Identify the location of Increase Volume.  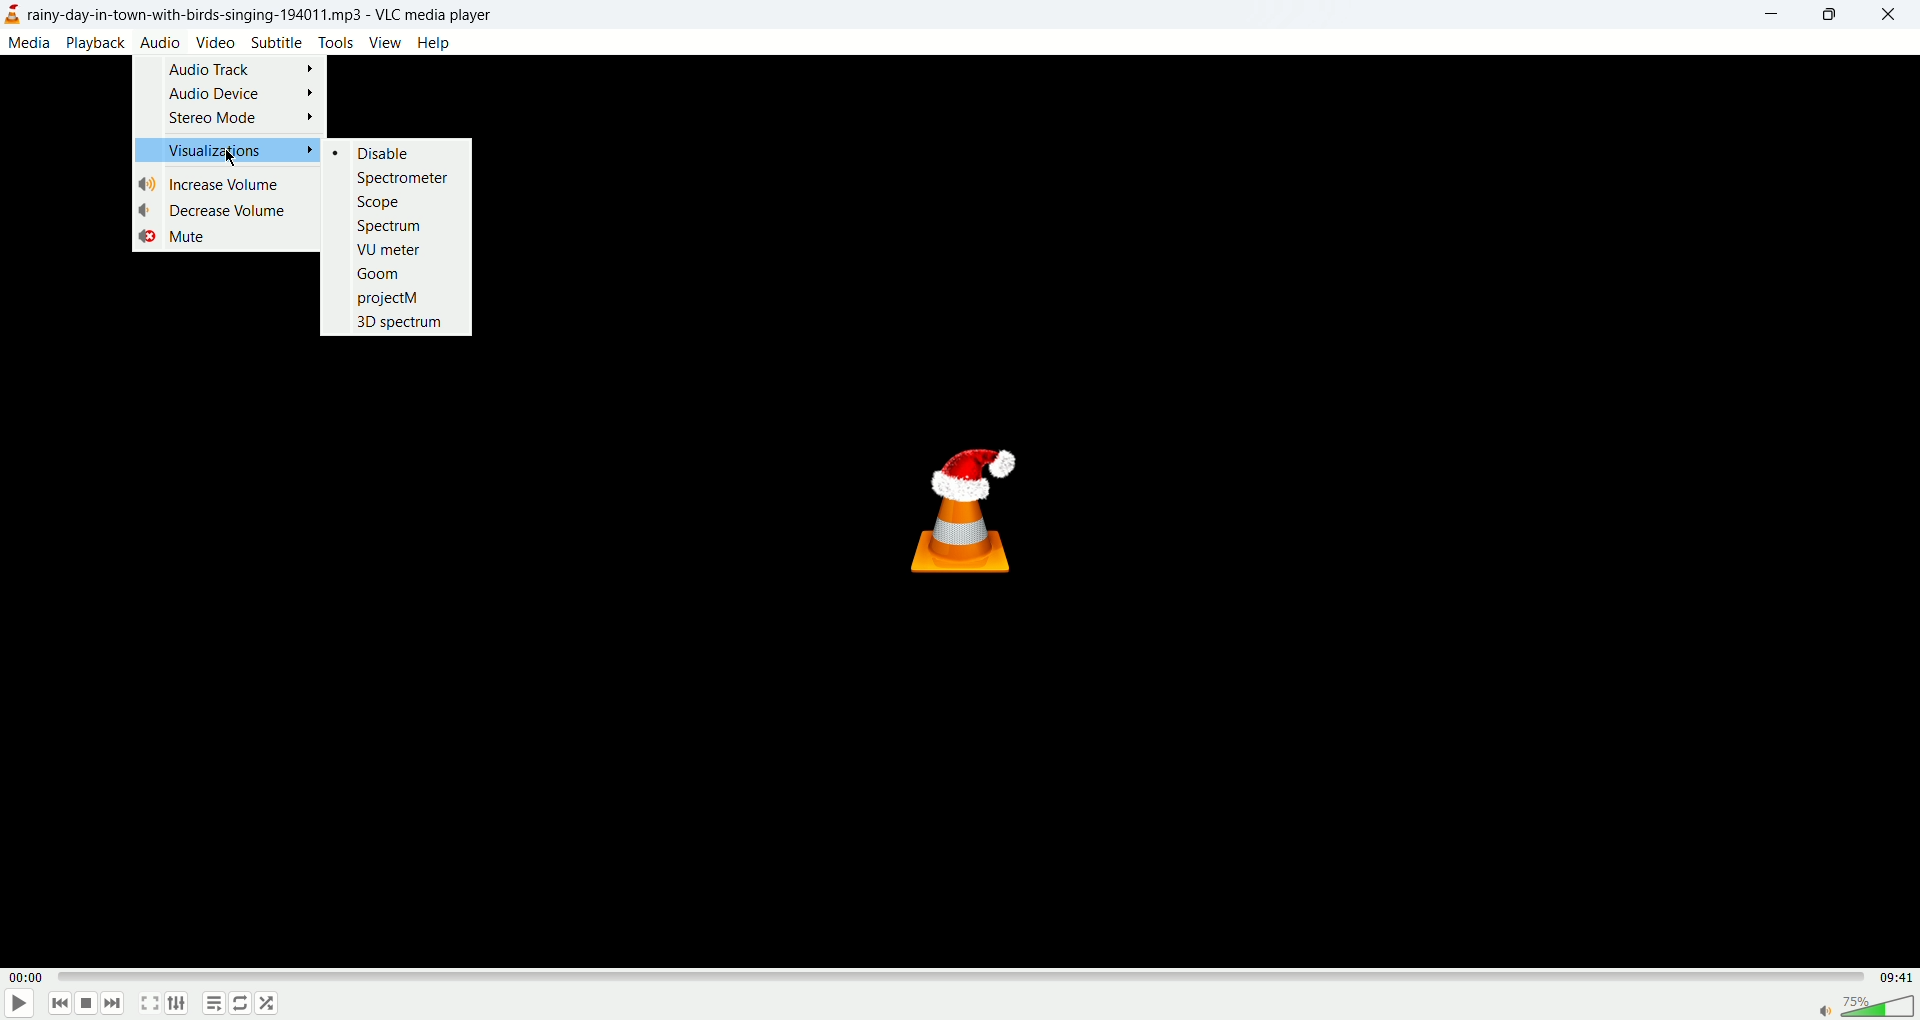
(218, 184).